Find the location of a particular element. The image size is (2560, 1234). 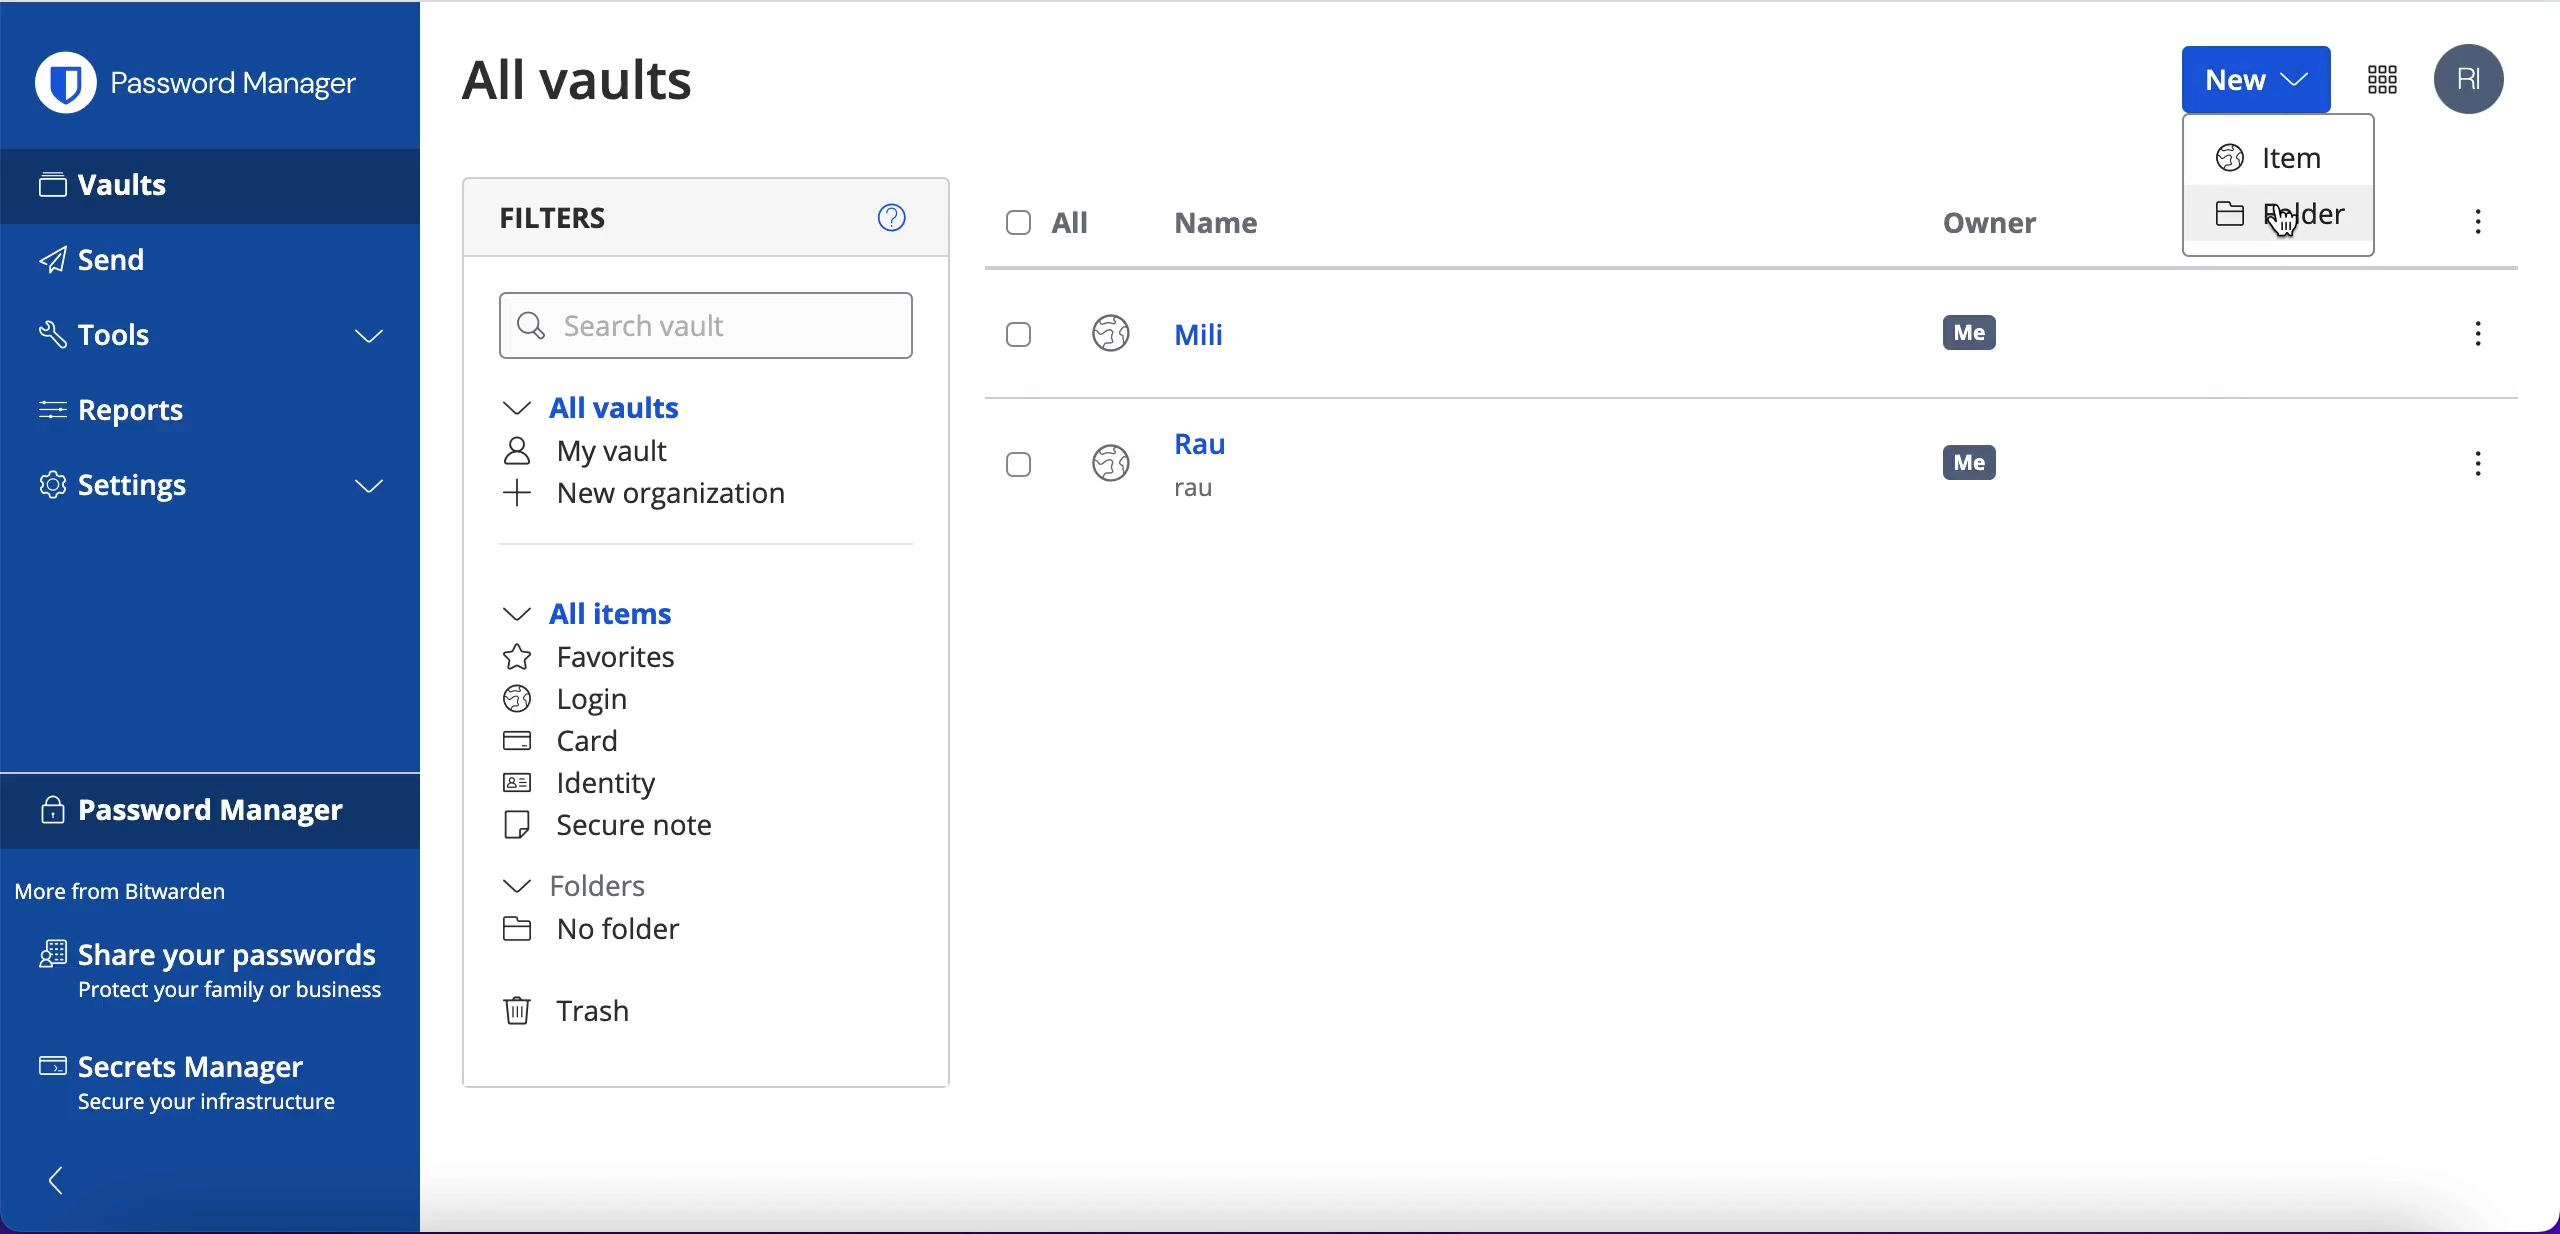

me is located at coordinates (1972, 334).